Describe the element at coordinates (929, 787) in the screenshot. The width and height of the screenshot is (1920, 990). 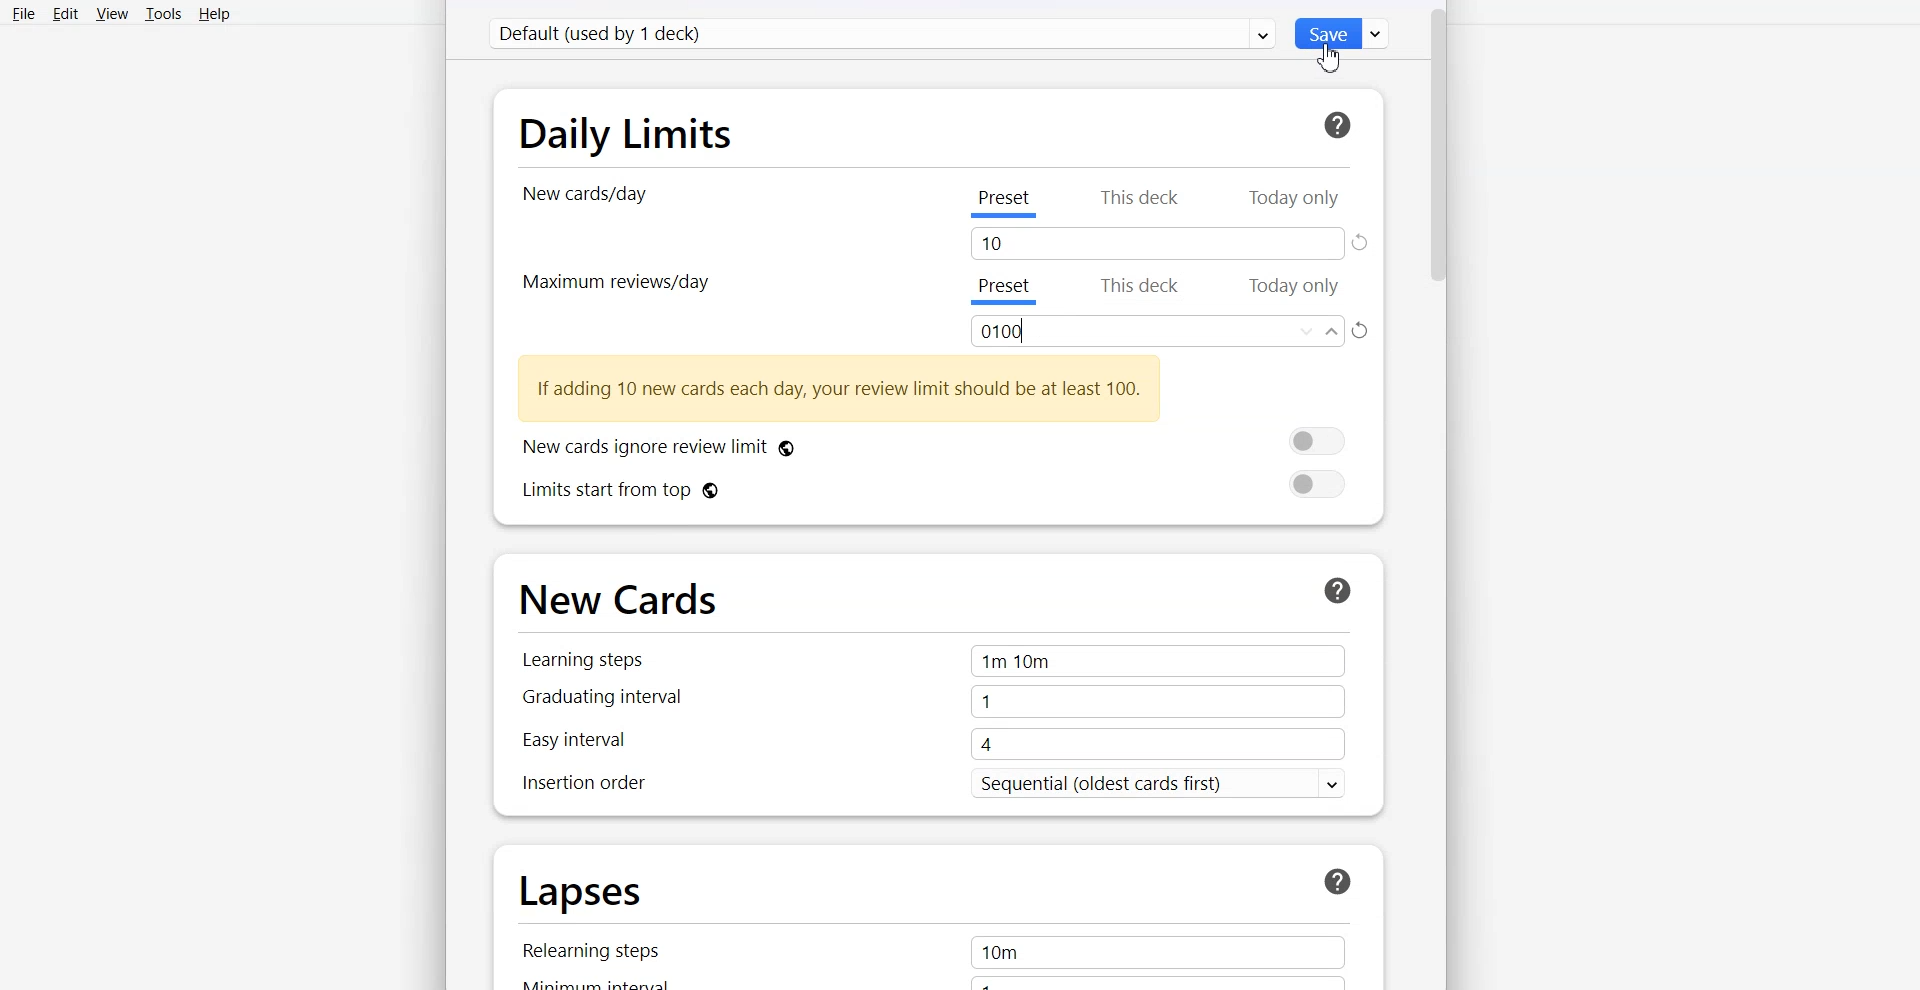
I see `Insertion order` at that location.